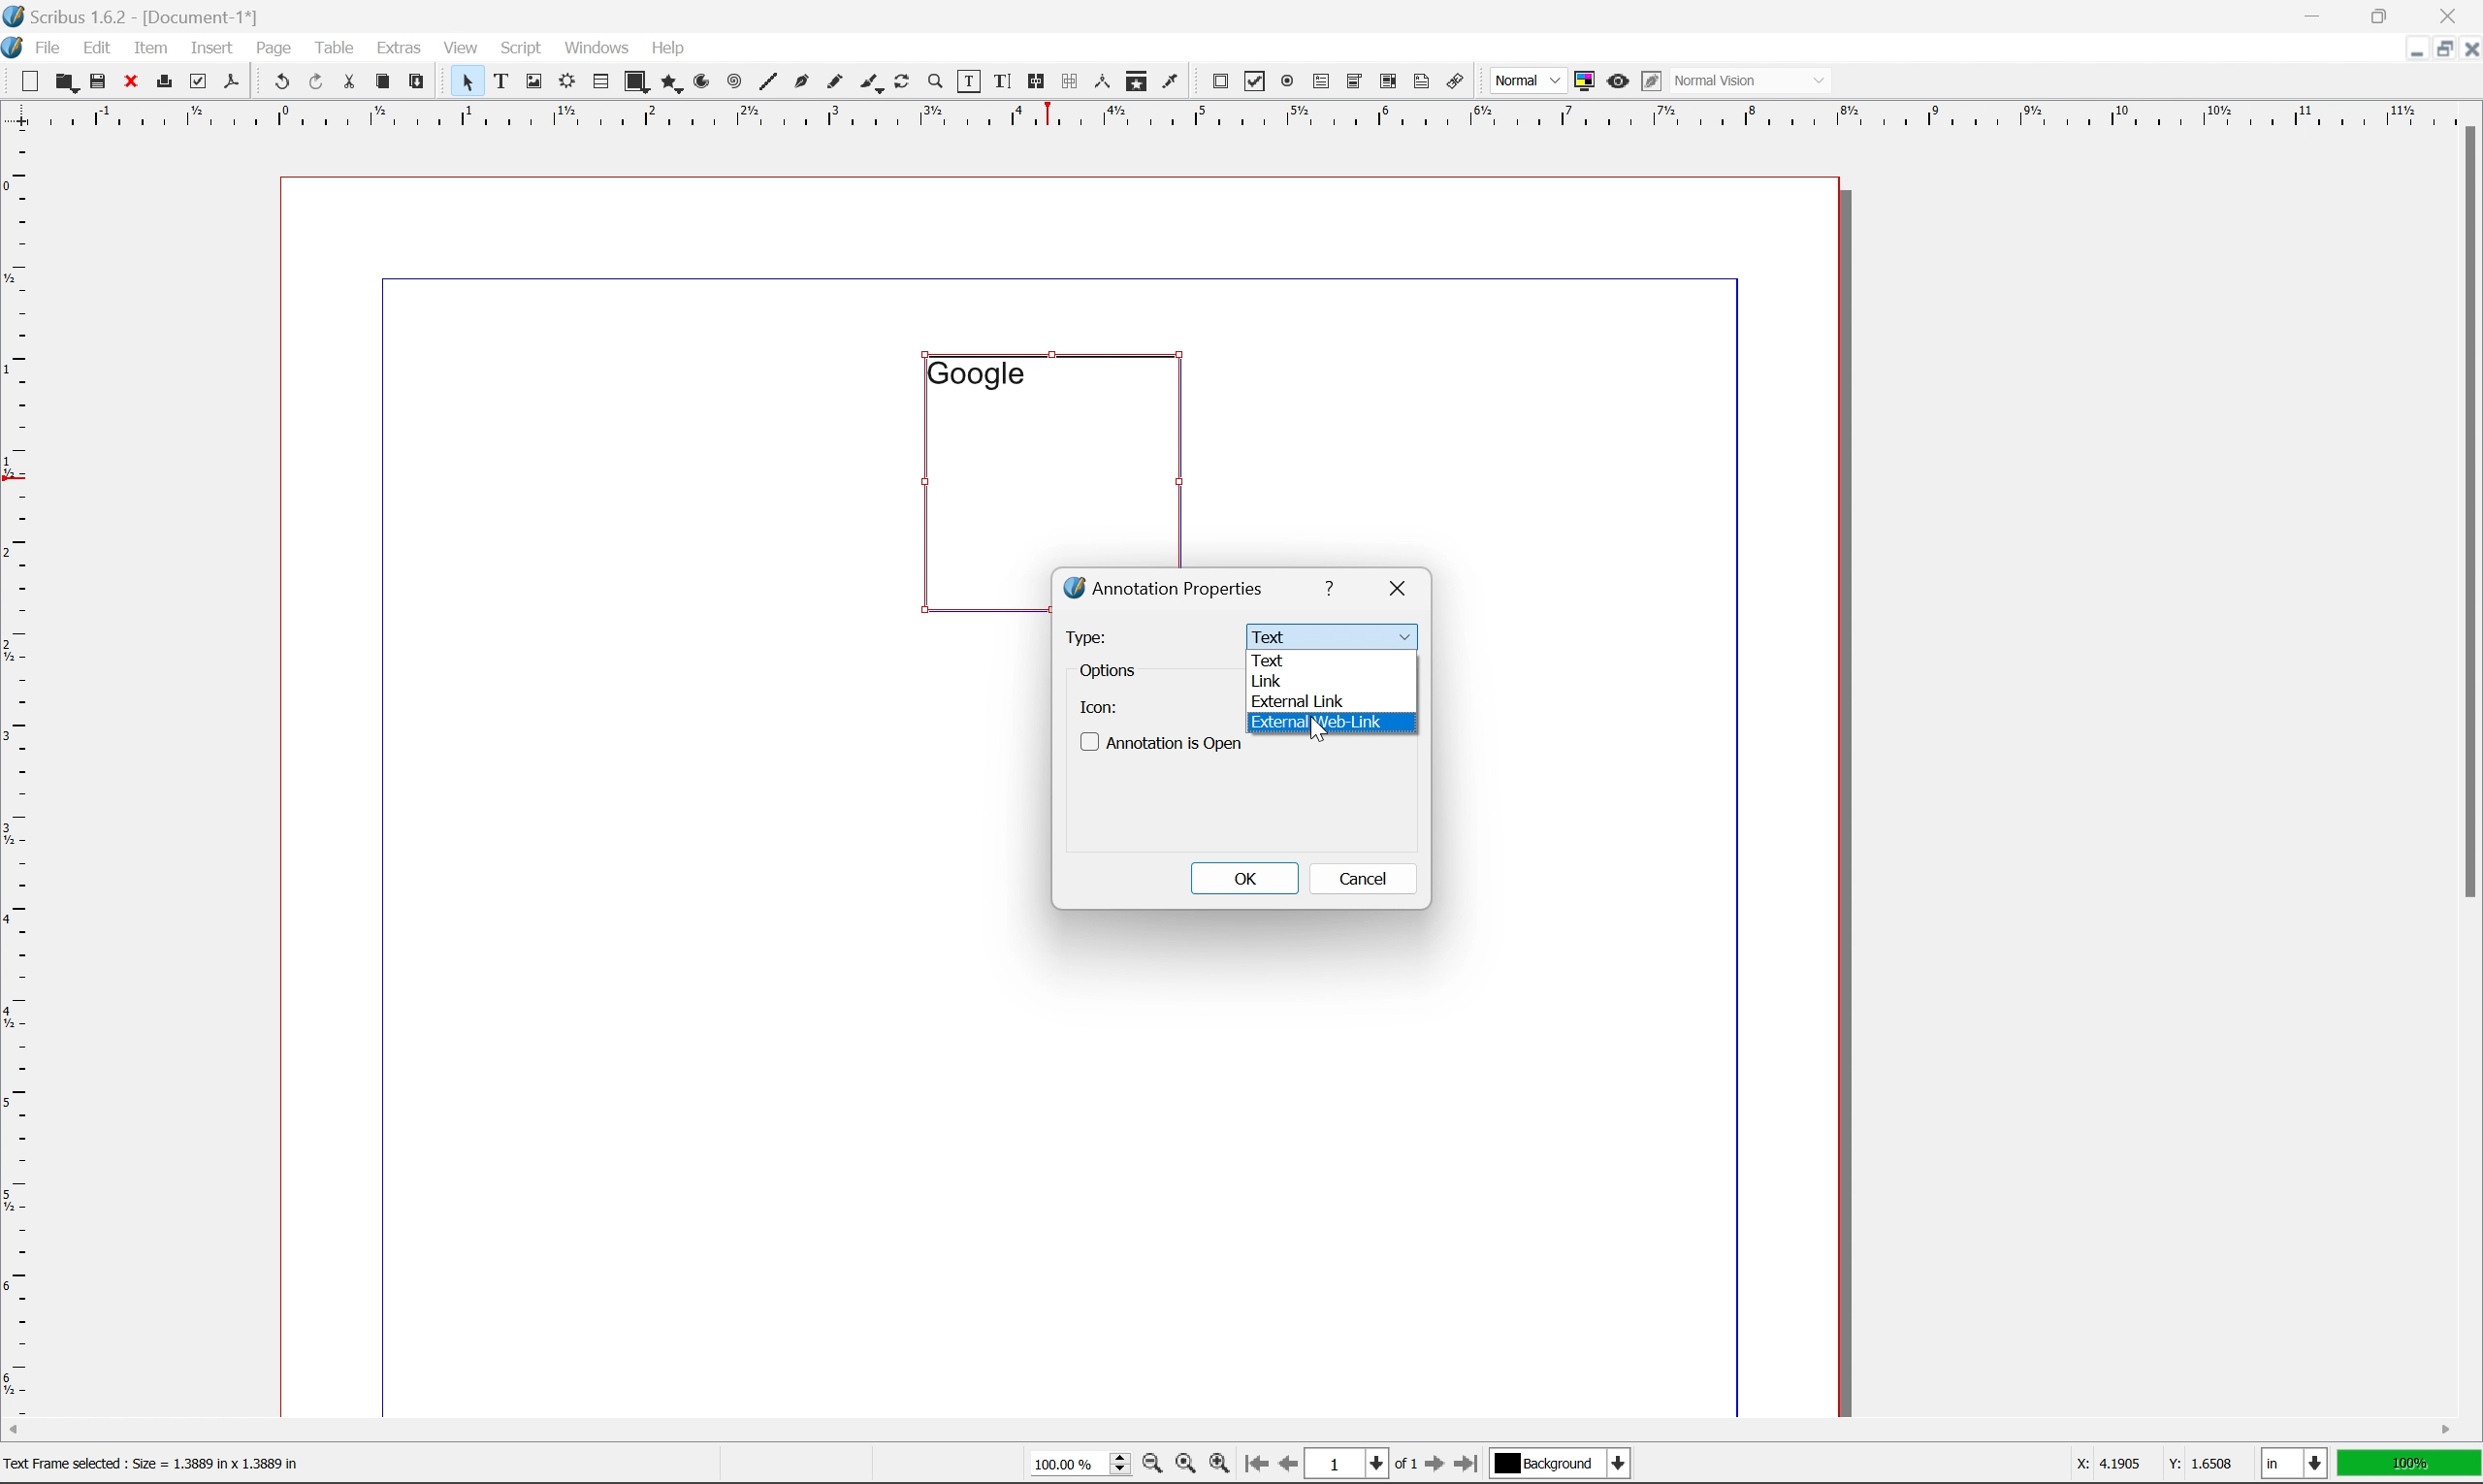 The image size is (2483, 1484). Describe the element at coordinates (1290, 1466) in the screenshot. I see `go to previous page` at that location.